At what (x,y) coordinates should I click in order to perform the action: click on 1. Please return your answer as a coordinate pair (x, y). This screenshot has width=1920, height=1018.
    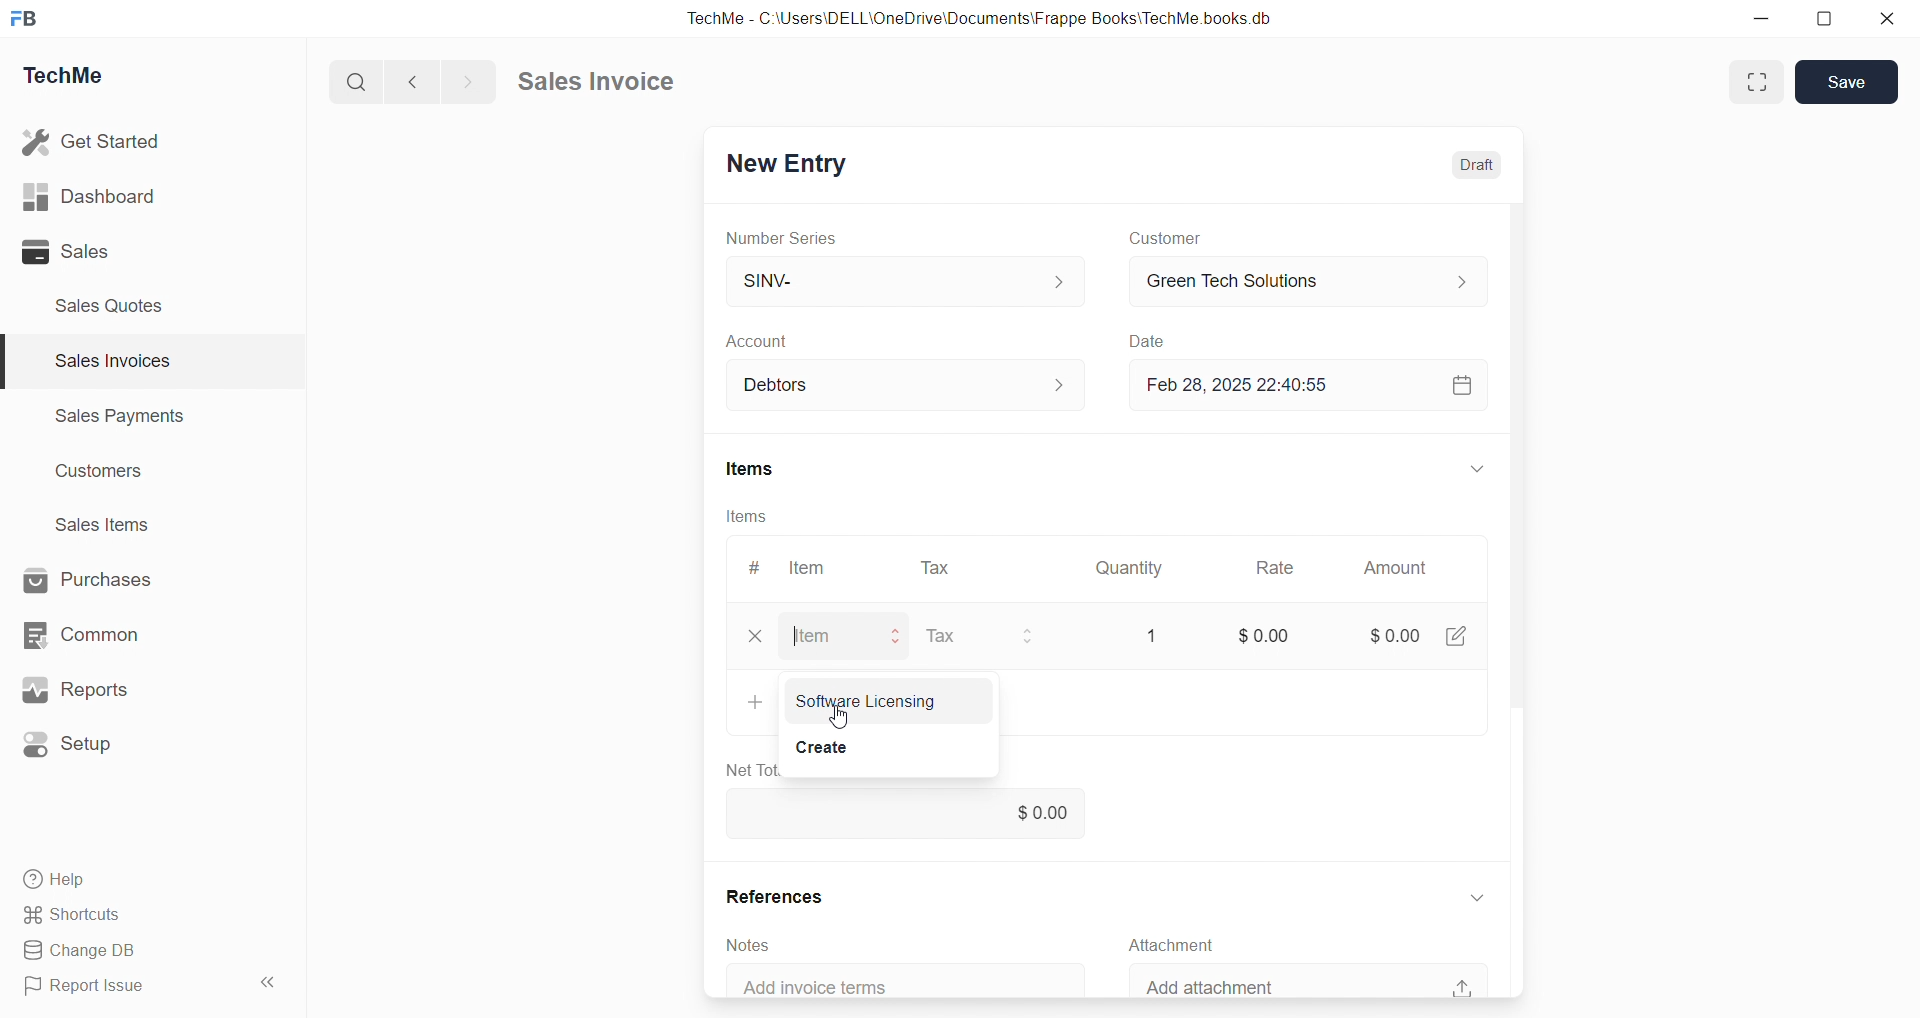
    Looking at the image, I should click on (1152, 636).